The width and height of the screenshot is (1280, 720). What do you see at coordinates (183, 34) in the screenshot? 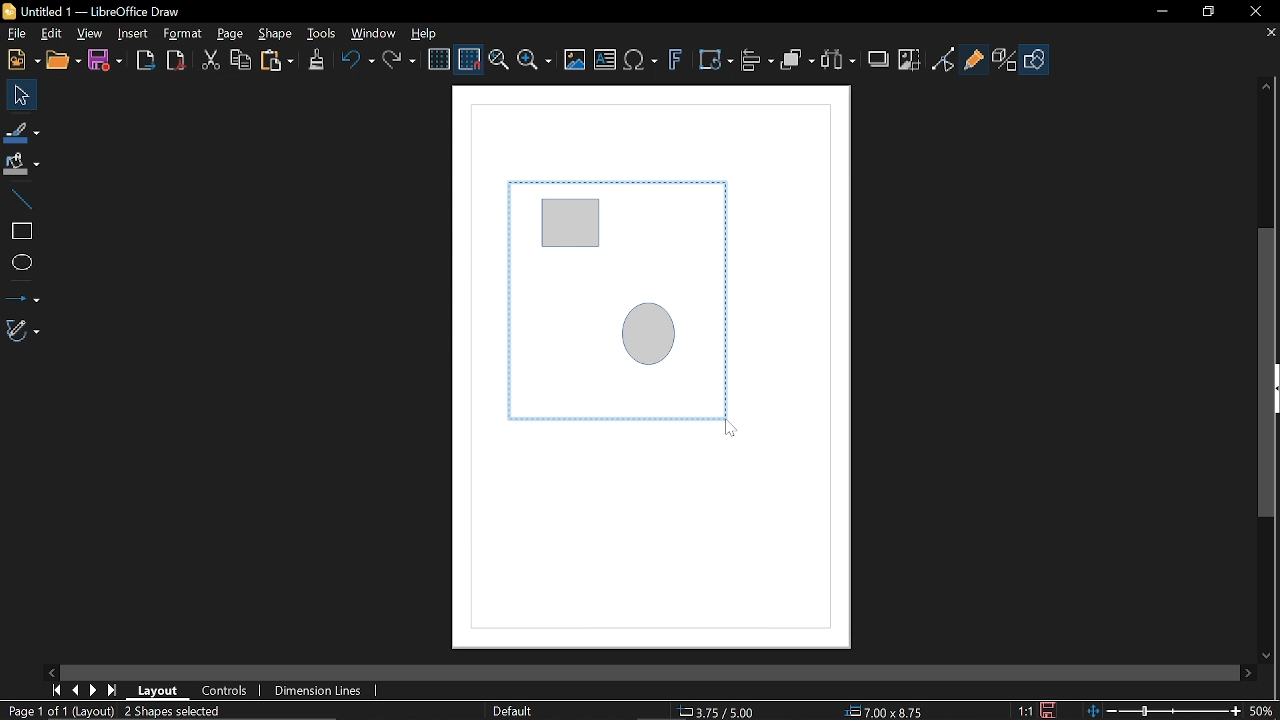
I see `Format` at bounding box center [183, 34].